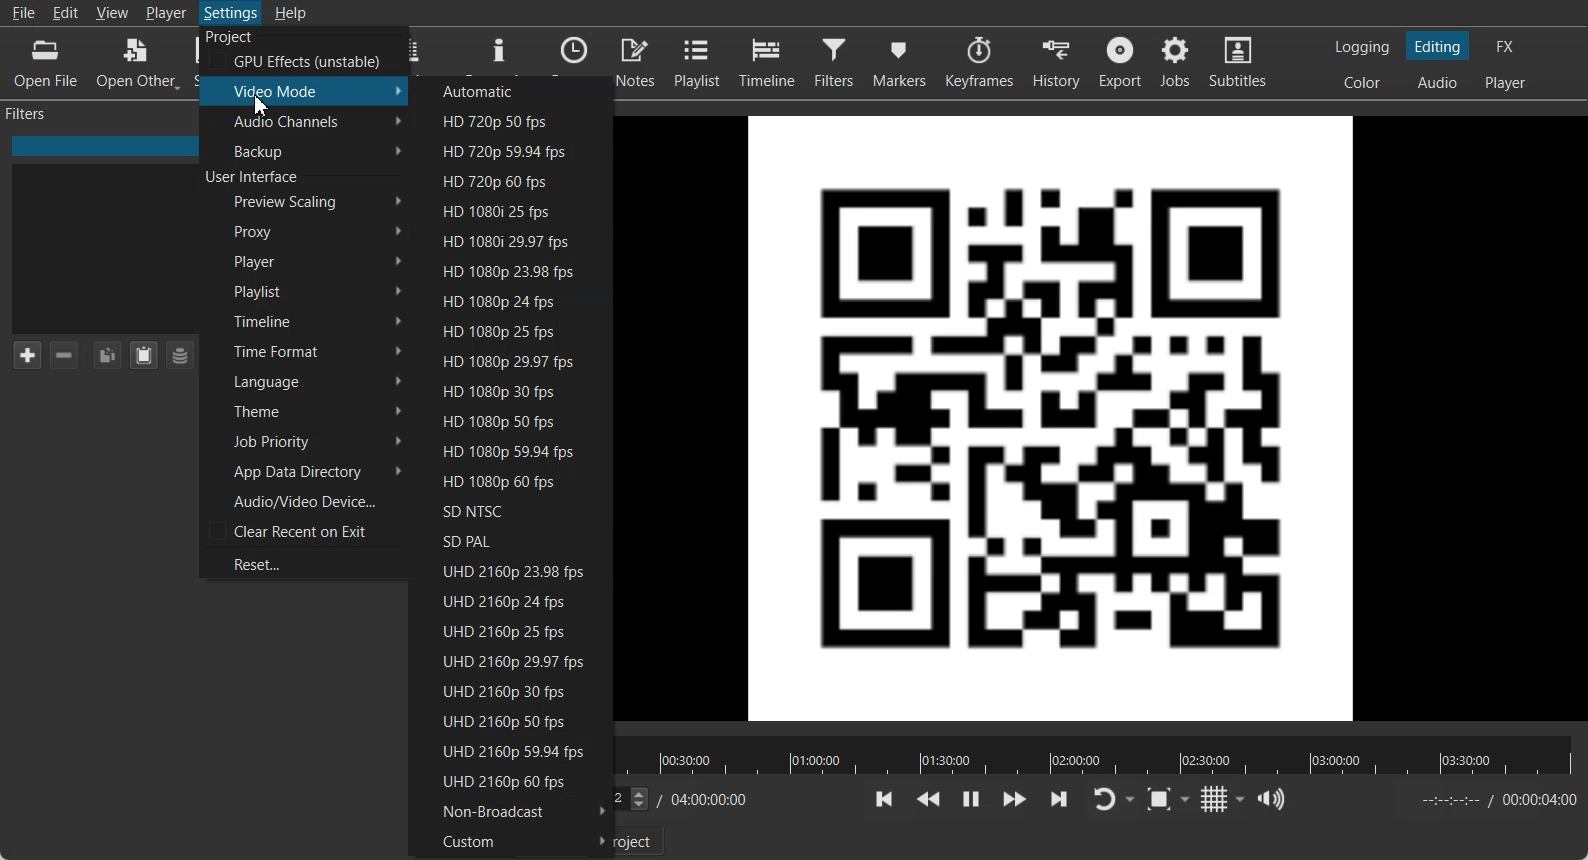  What do you see at coordinates (504, 600) in the screenshot?
I see `UHD 2160p 24 fps` at bounding box center [504, 600].